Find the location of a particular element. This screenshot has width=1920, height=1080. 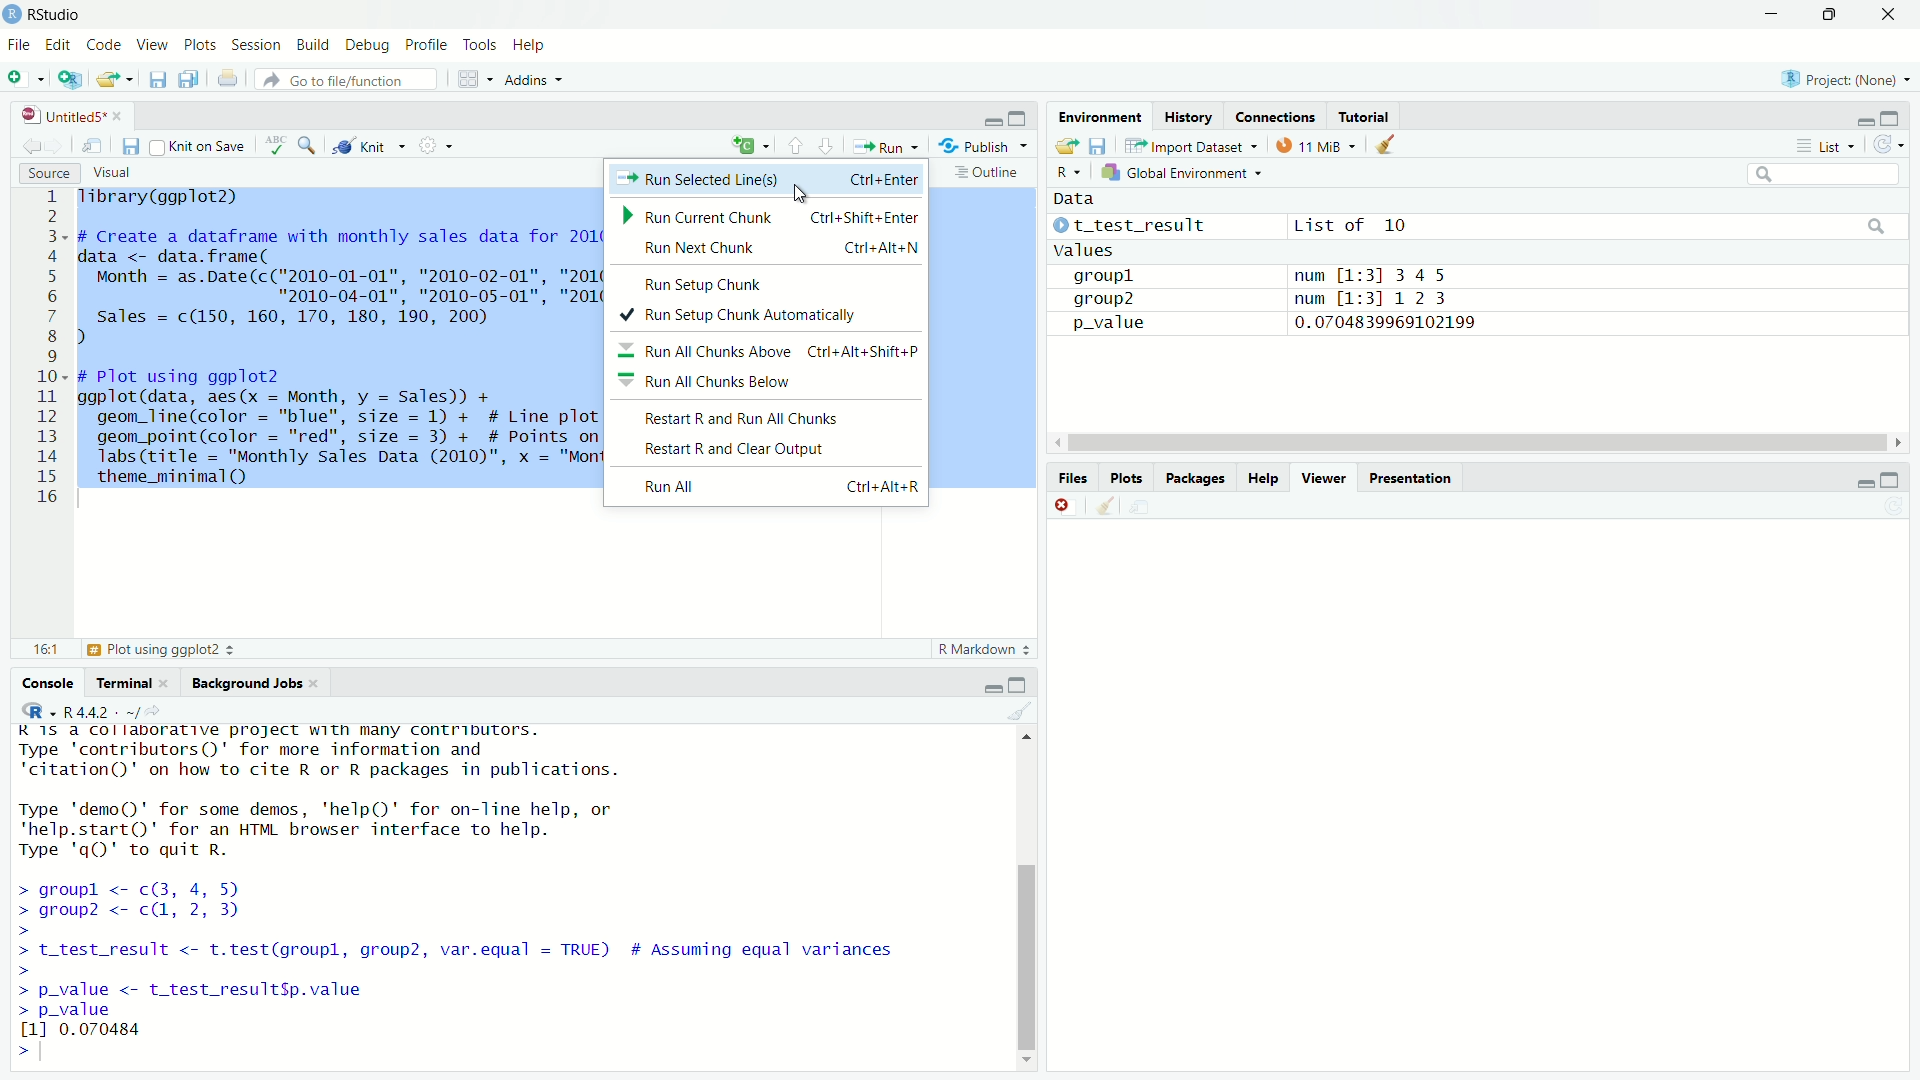

save is located at coordinates (130, 146).